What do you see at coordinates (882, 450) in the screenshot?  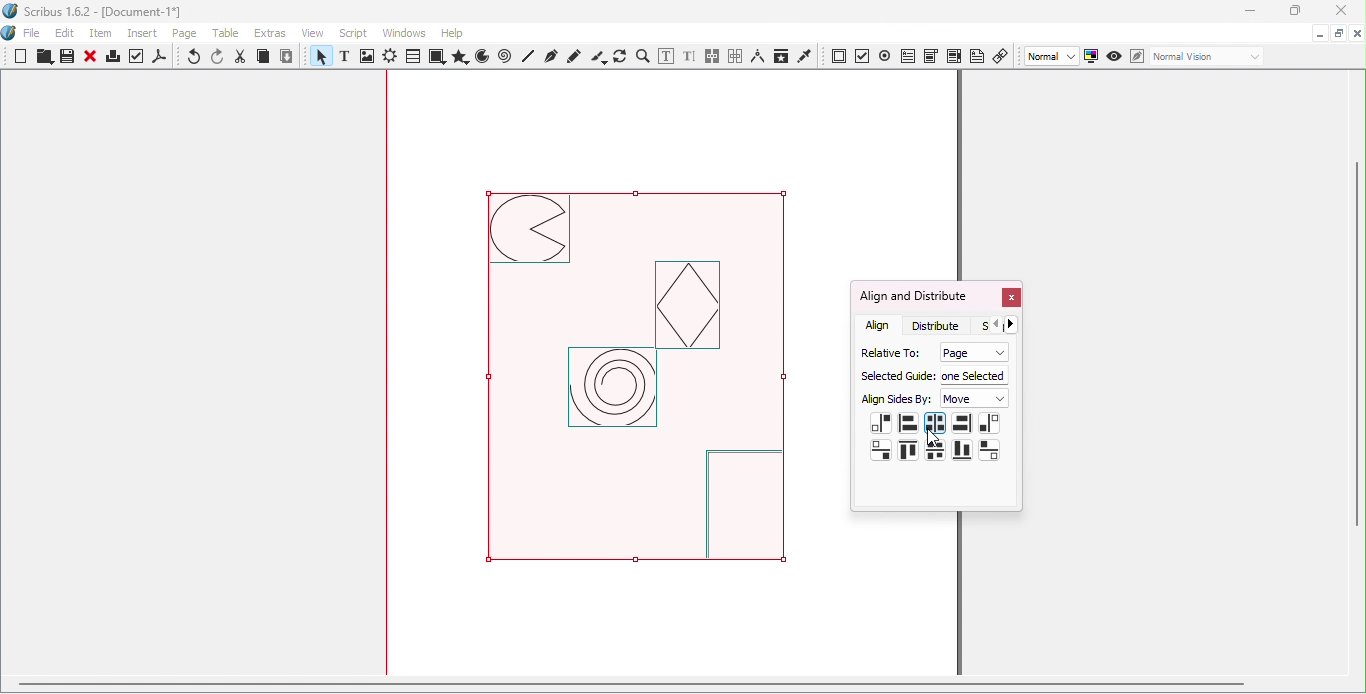 I see `Align bottoms of items to top of anchor` at bounding box center [882, 450].